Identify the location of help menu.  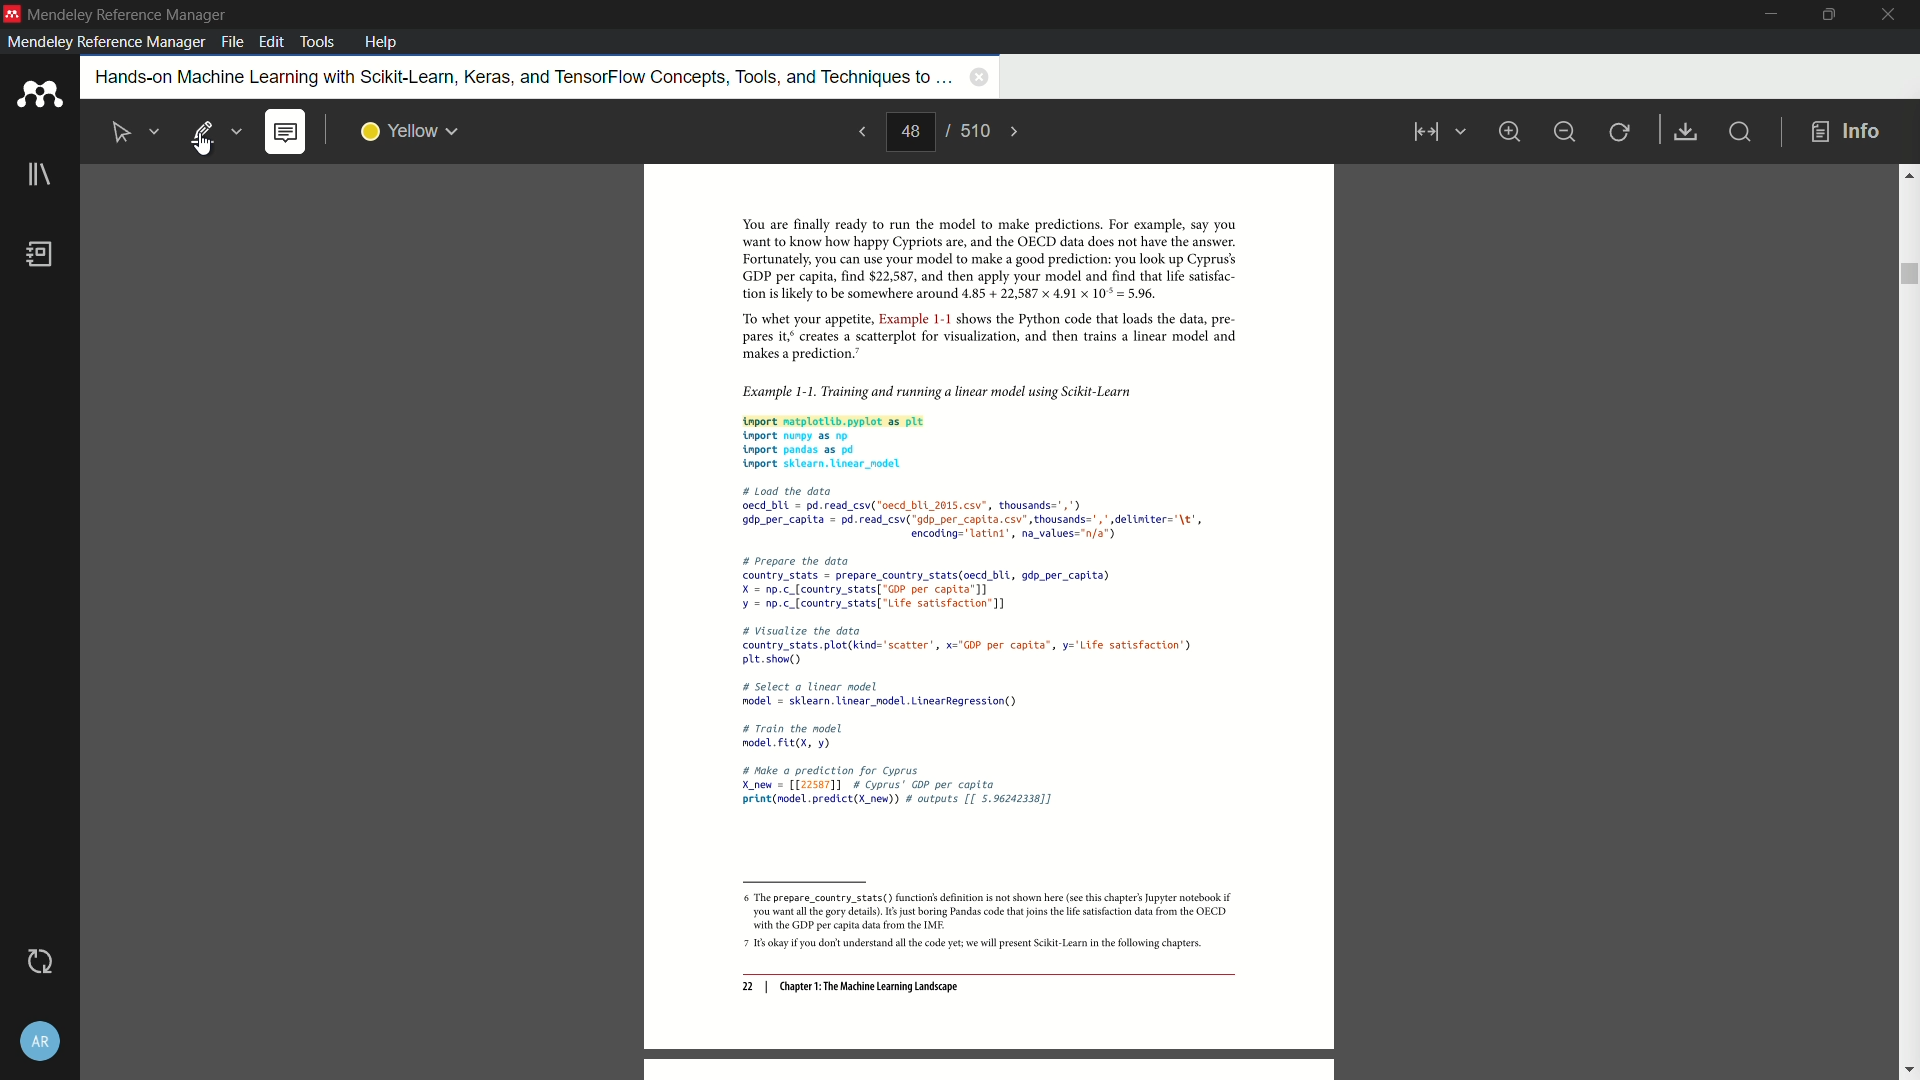
(381, 42).